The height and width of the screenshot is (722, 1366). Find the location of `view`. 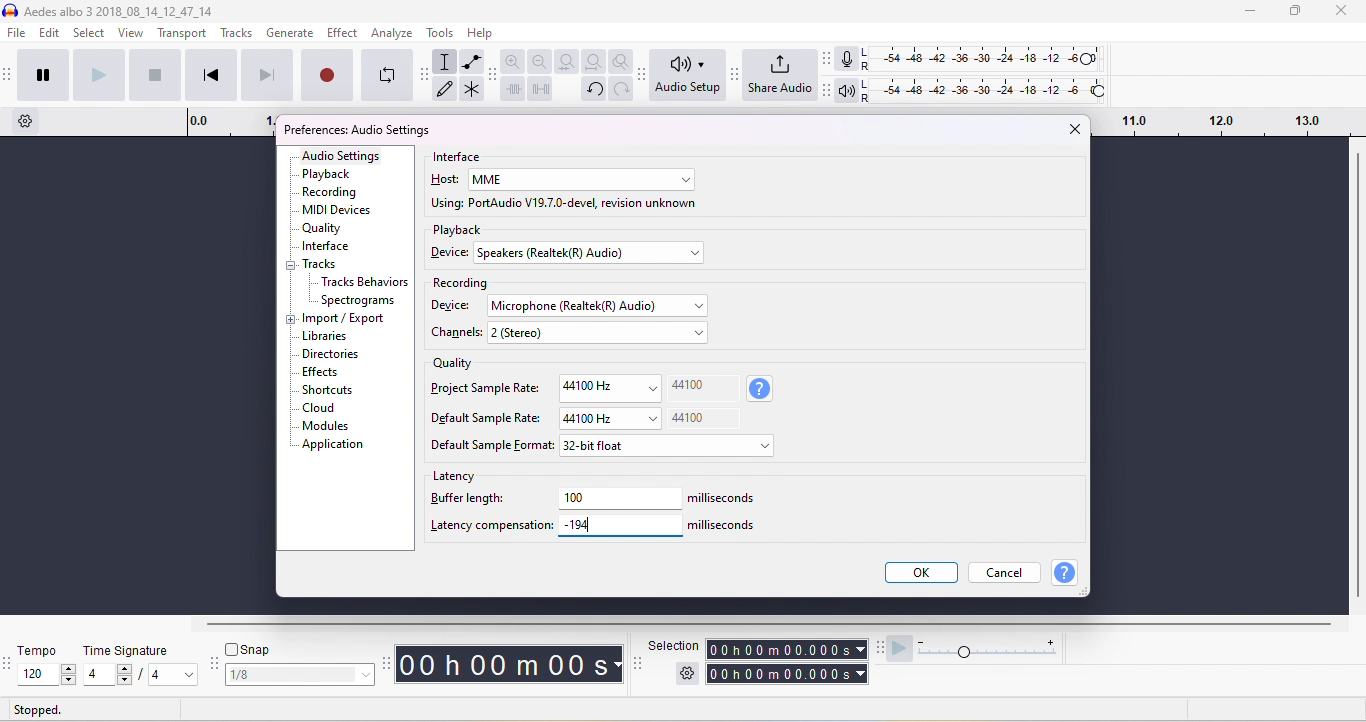

view is located at coordinates (132, 32).